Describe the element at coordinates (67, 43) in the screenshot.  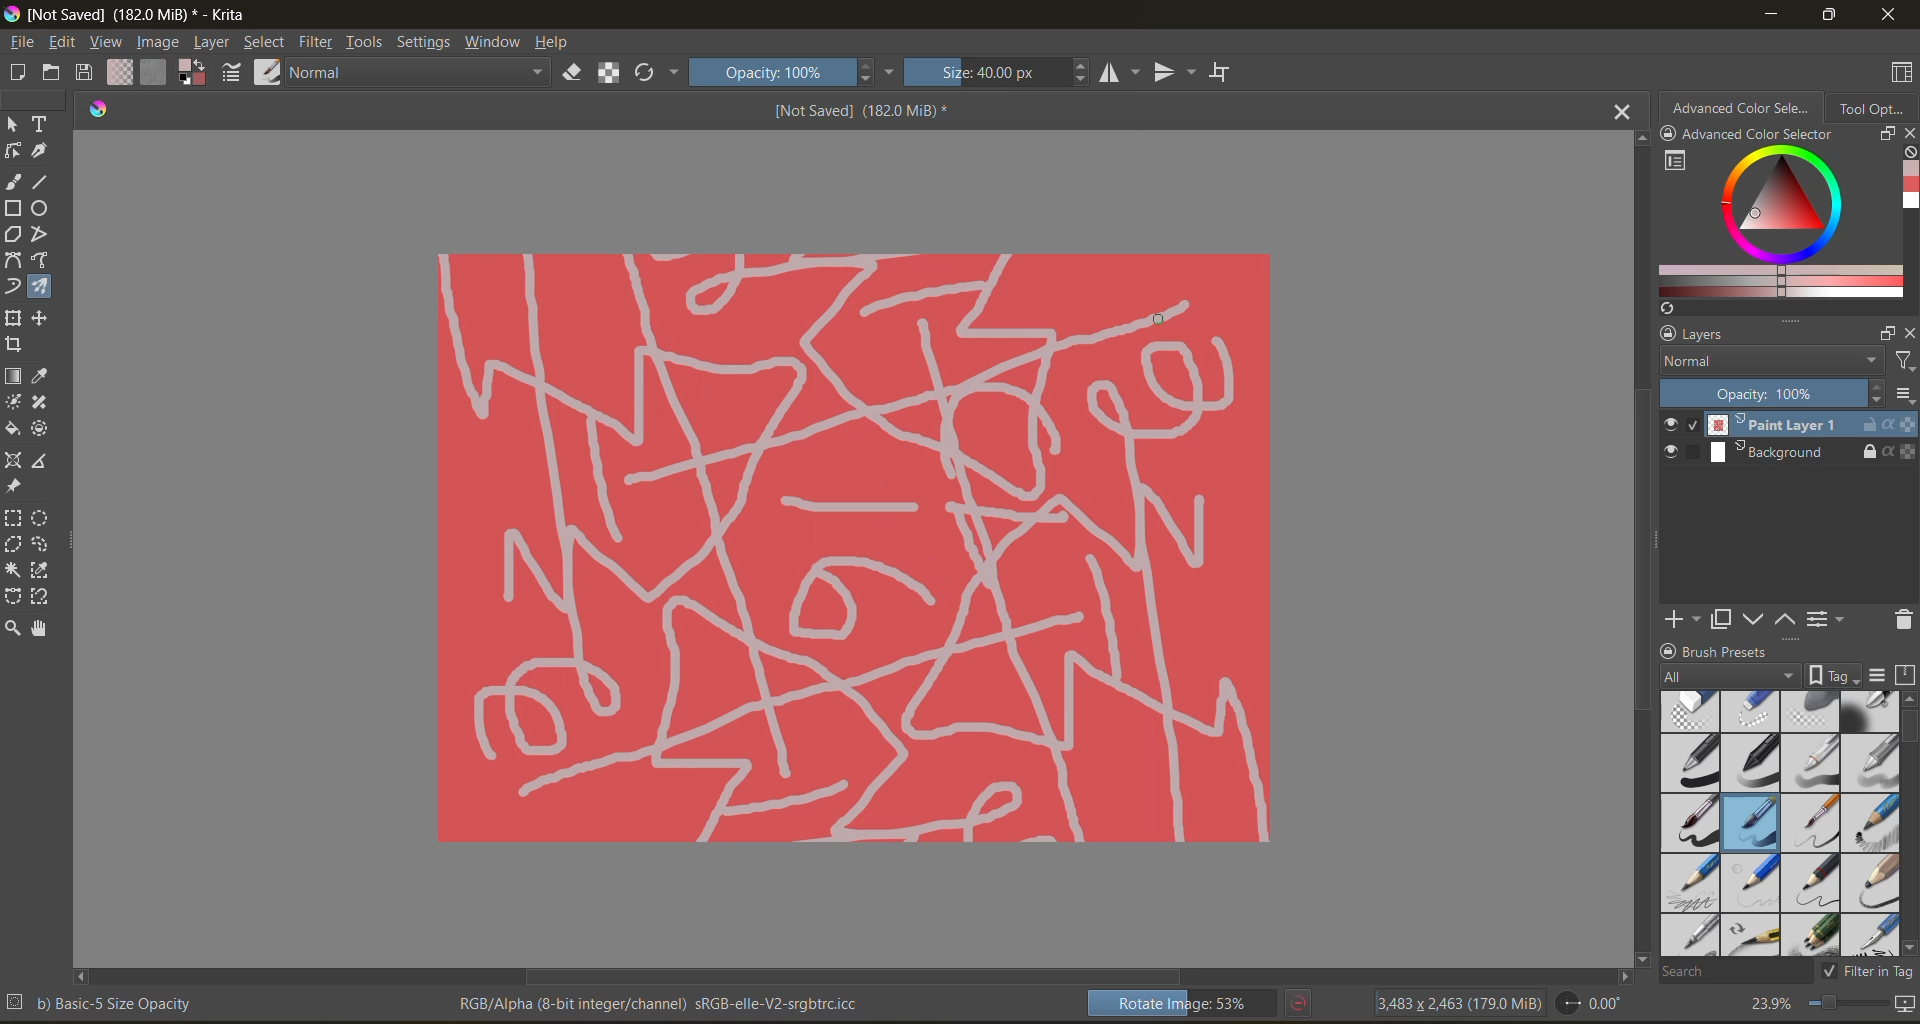
I see `edit` at that location.